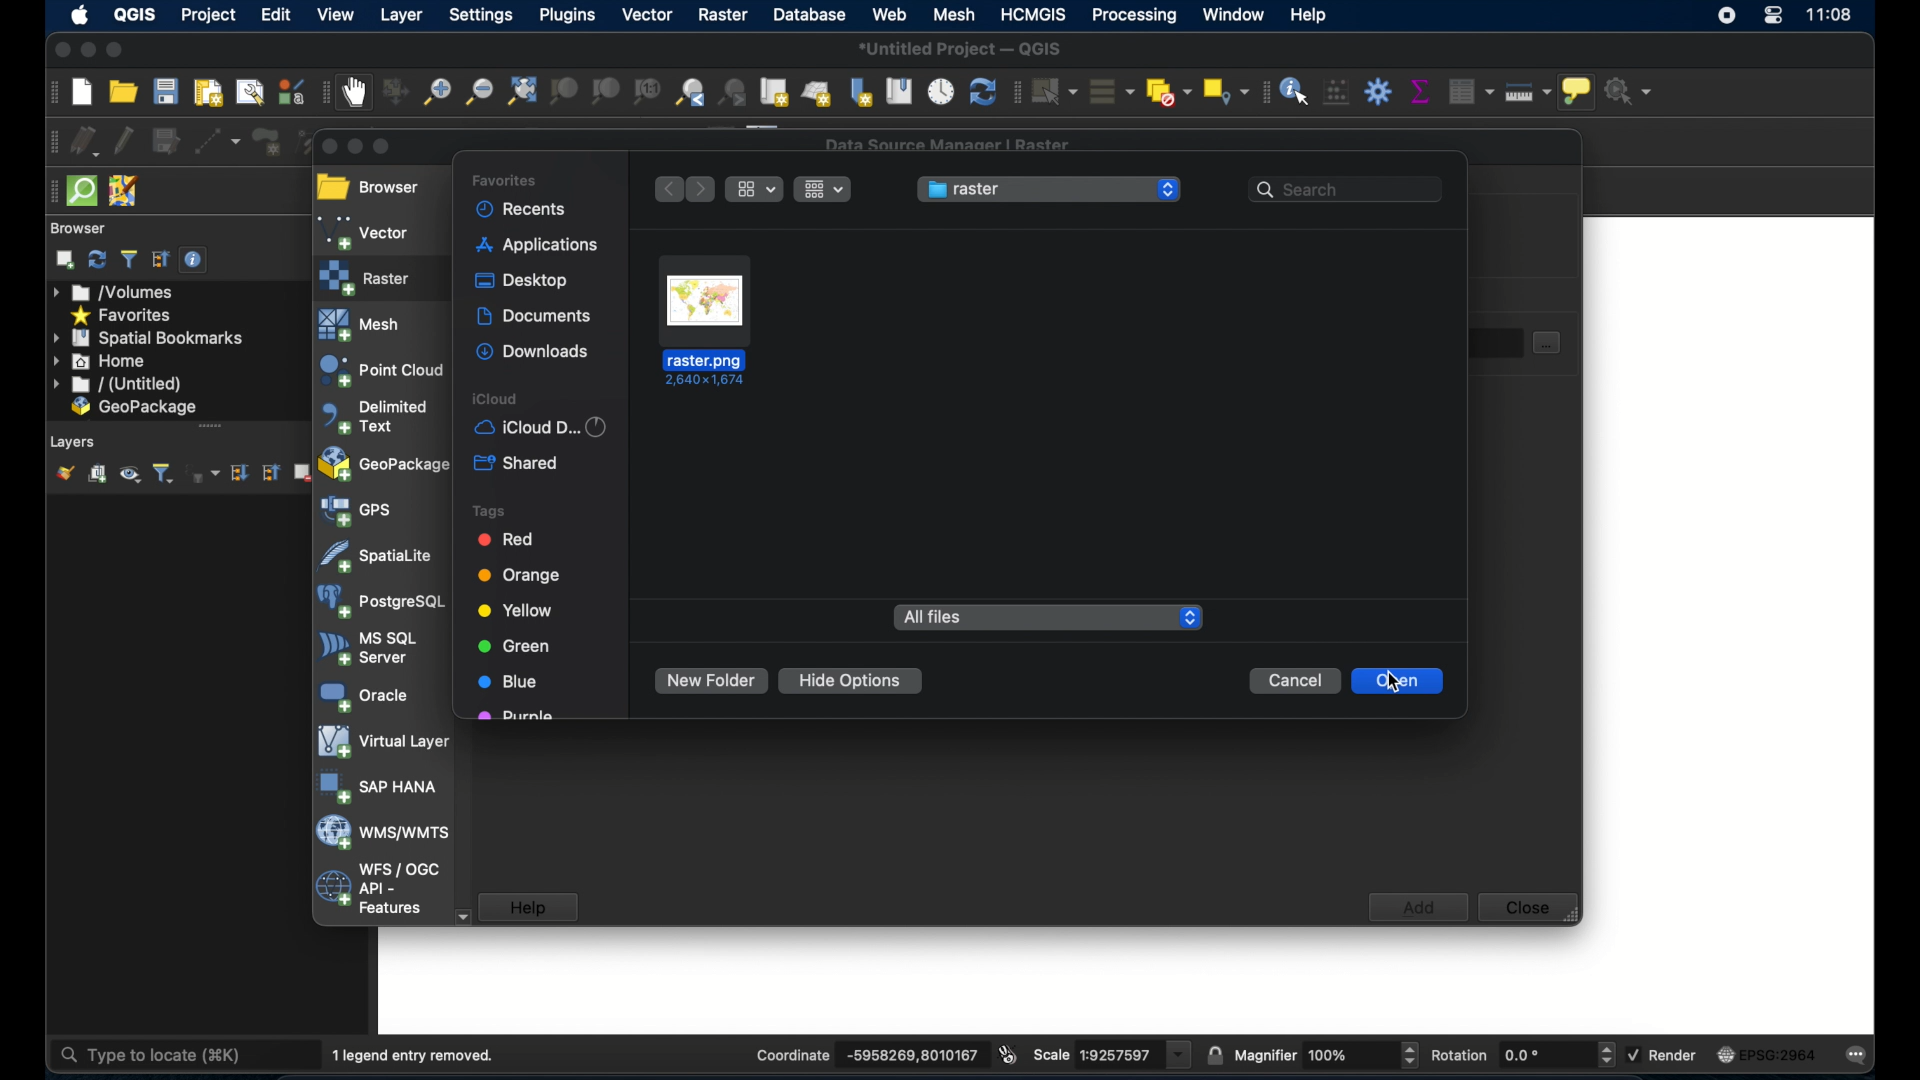 Image resolution: width=1920 pixels, height=1080 pixels. I want to click on raster menu, so click(1048, 189).